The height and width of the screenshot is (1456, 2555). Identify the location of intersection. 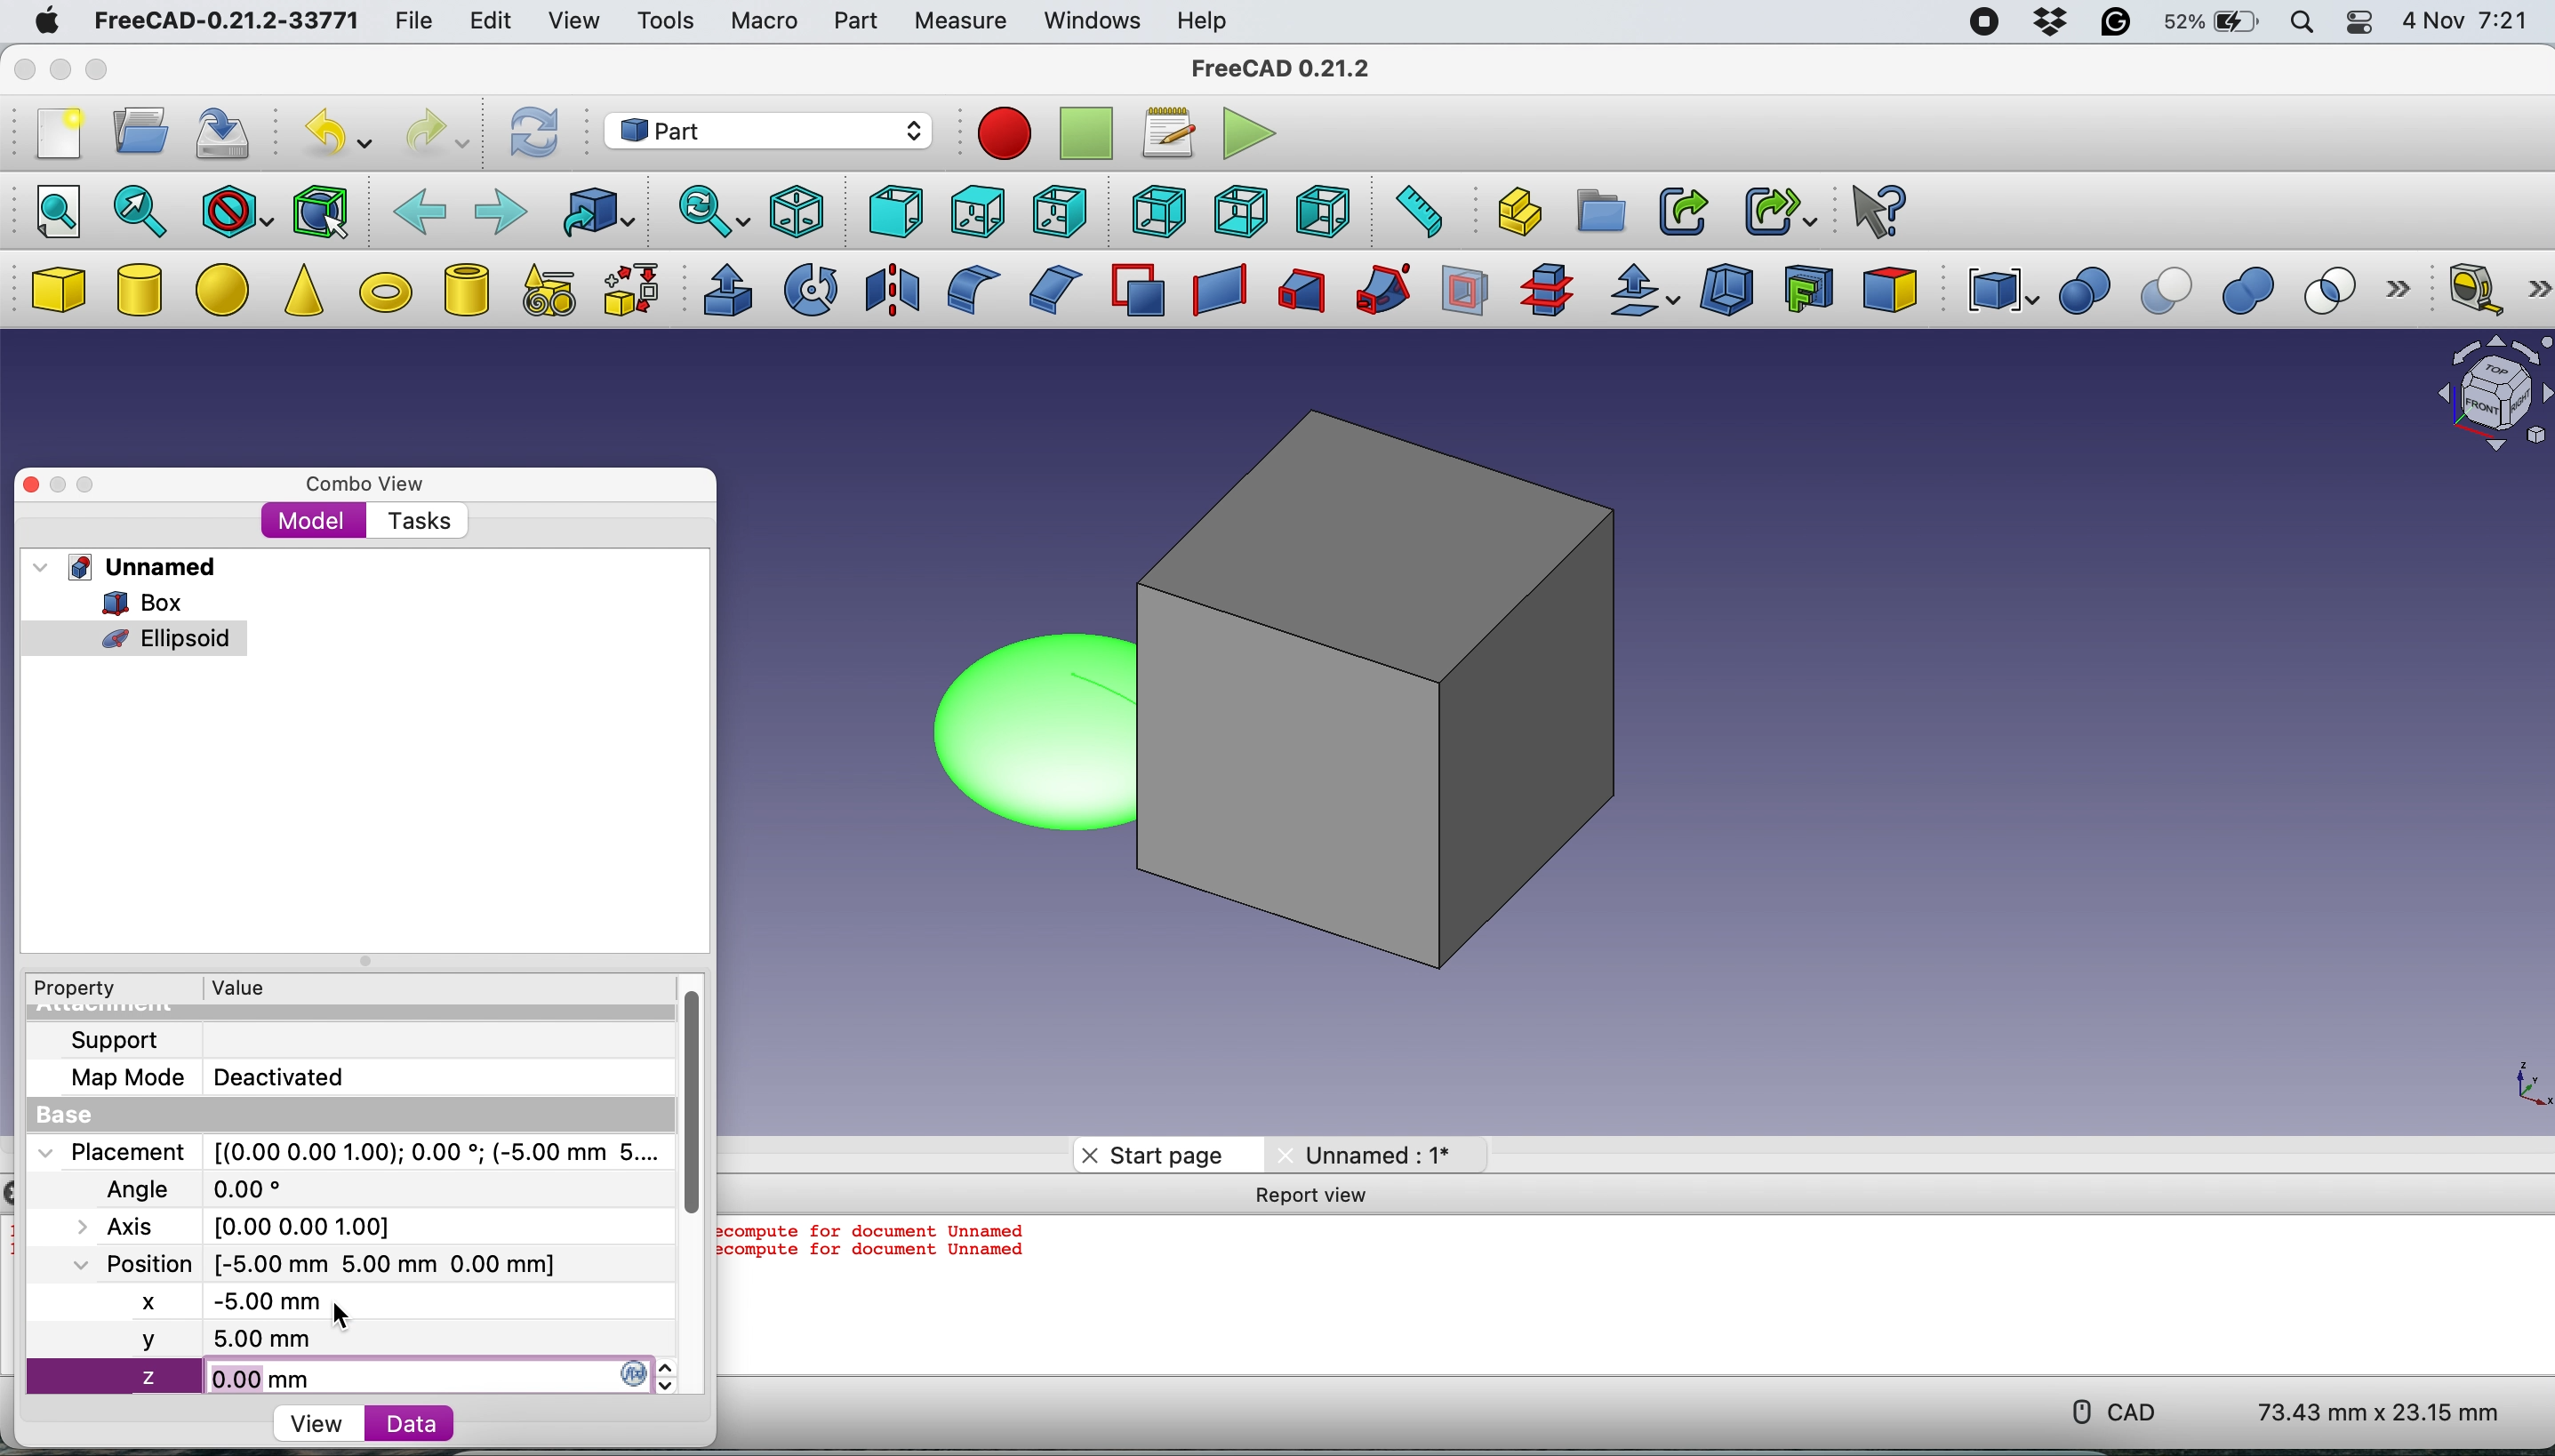
(2341, 289).